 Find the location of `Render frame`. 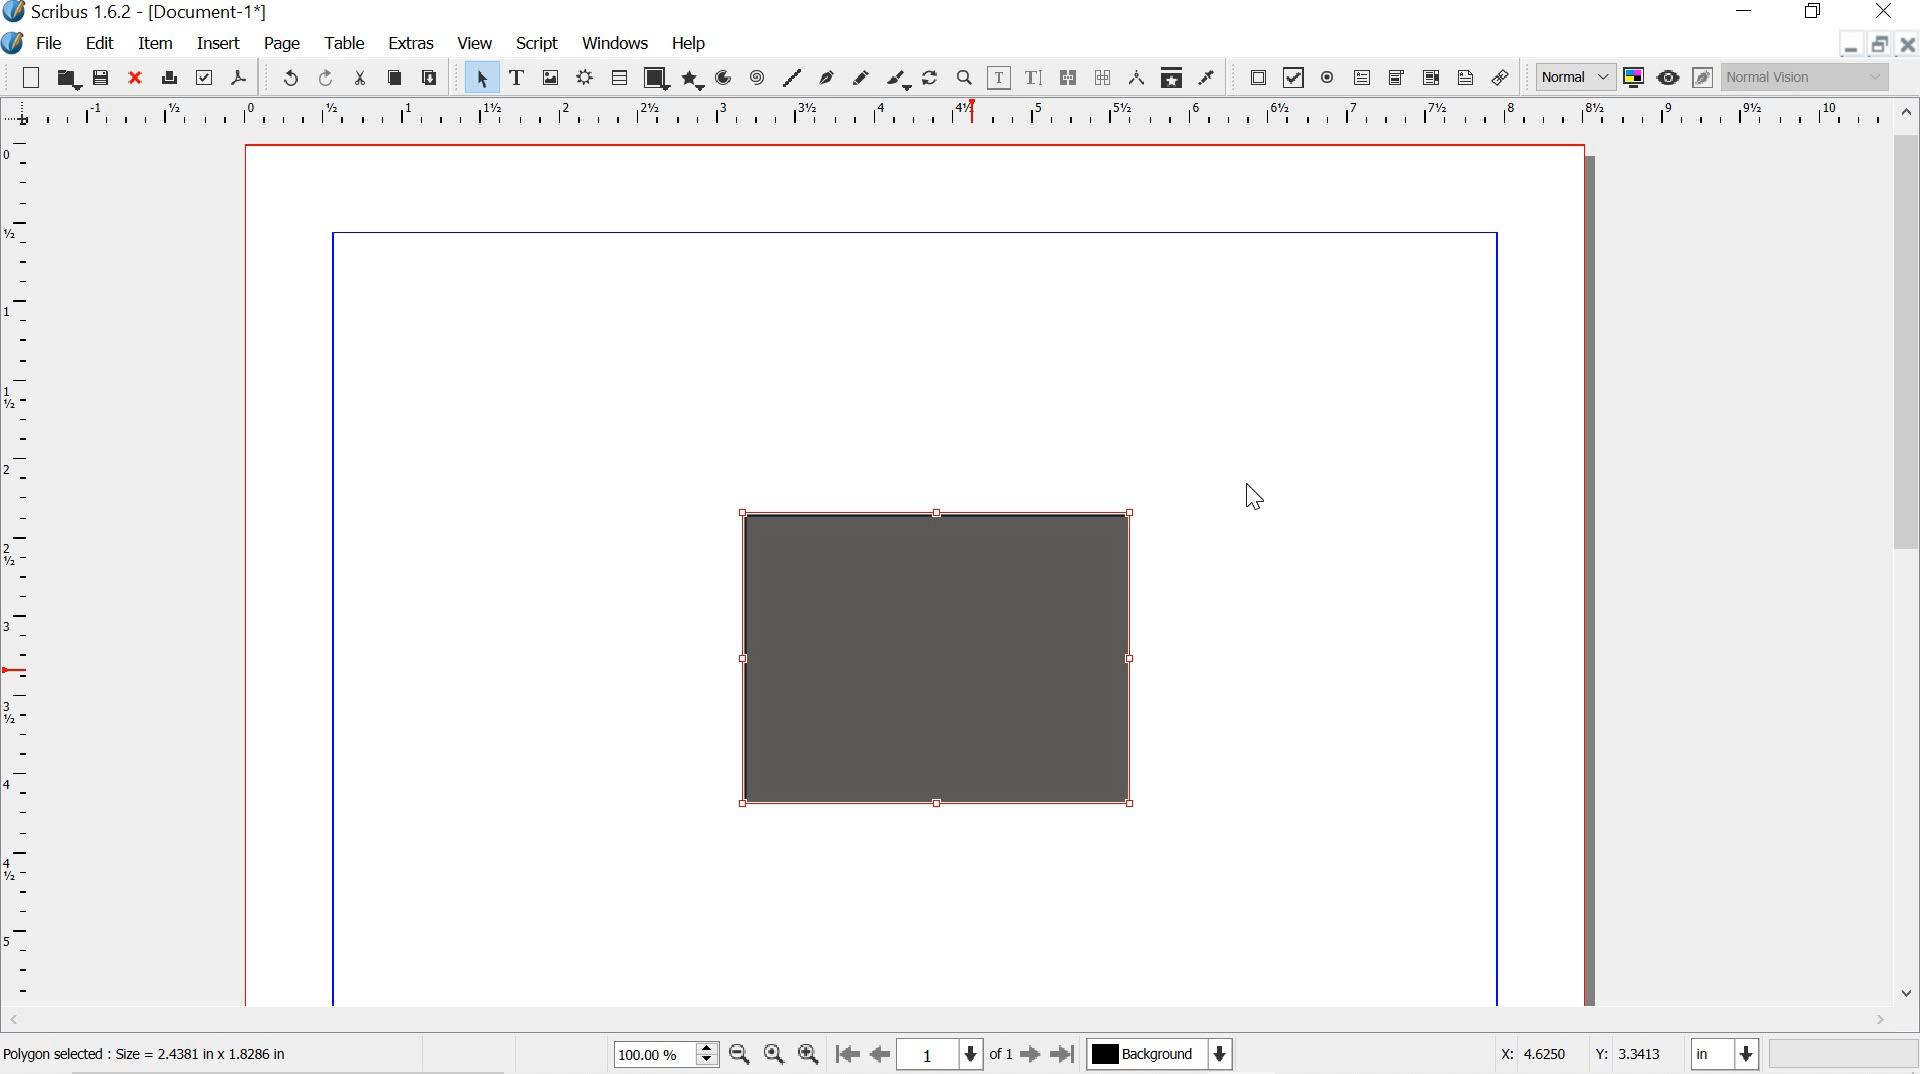

Render frame is located at coordinates (583, 78).